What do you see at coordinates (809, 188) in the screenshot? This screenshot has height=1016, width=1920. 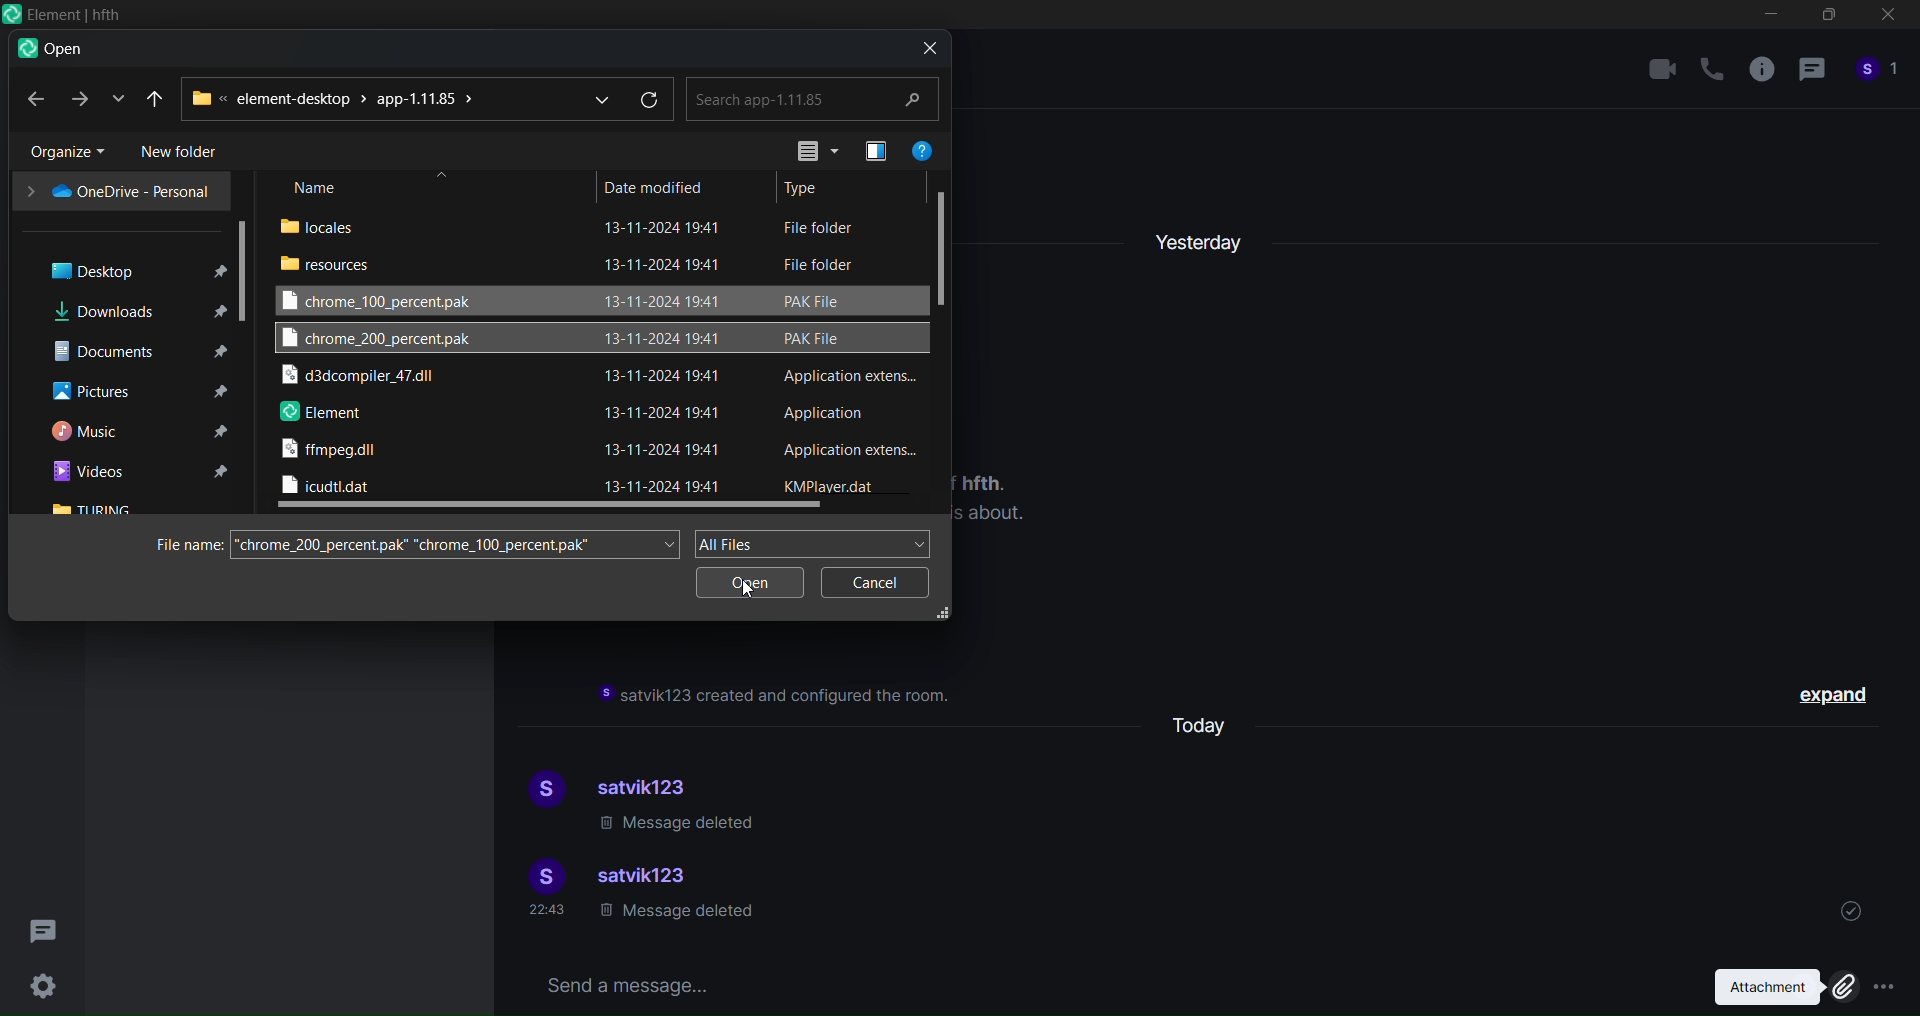 I see `type` at bounding box center [809, 188].